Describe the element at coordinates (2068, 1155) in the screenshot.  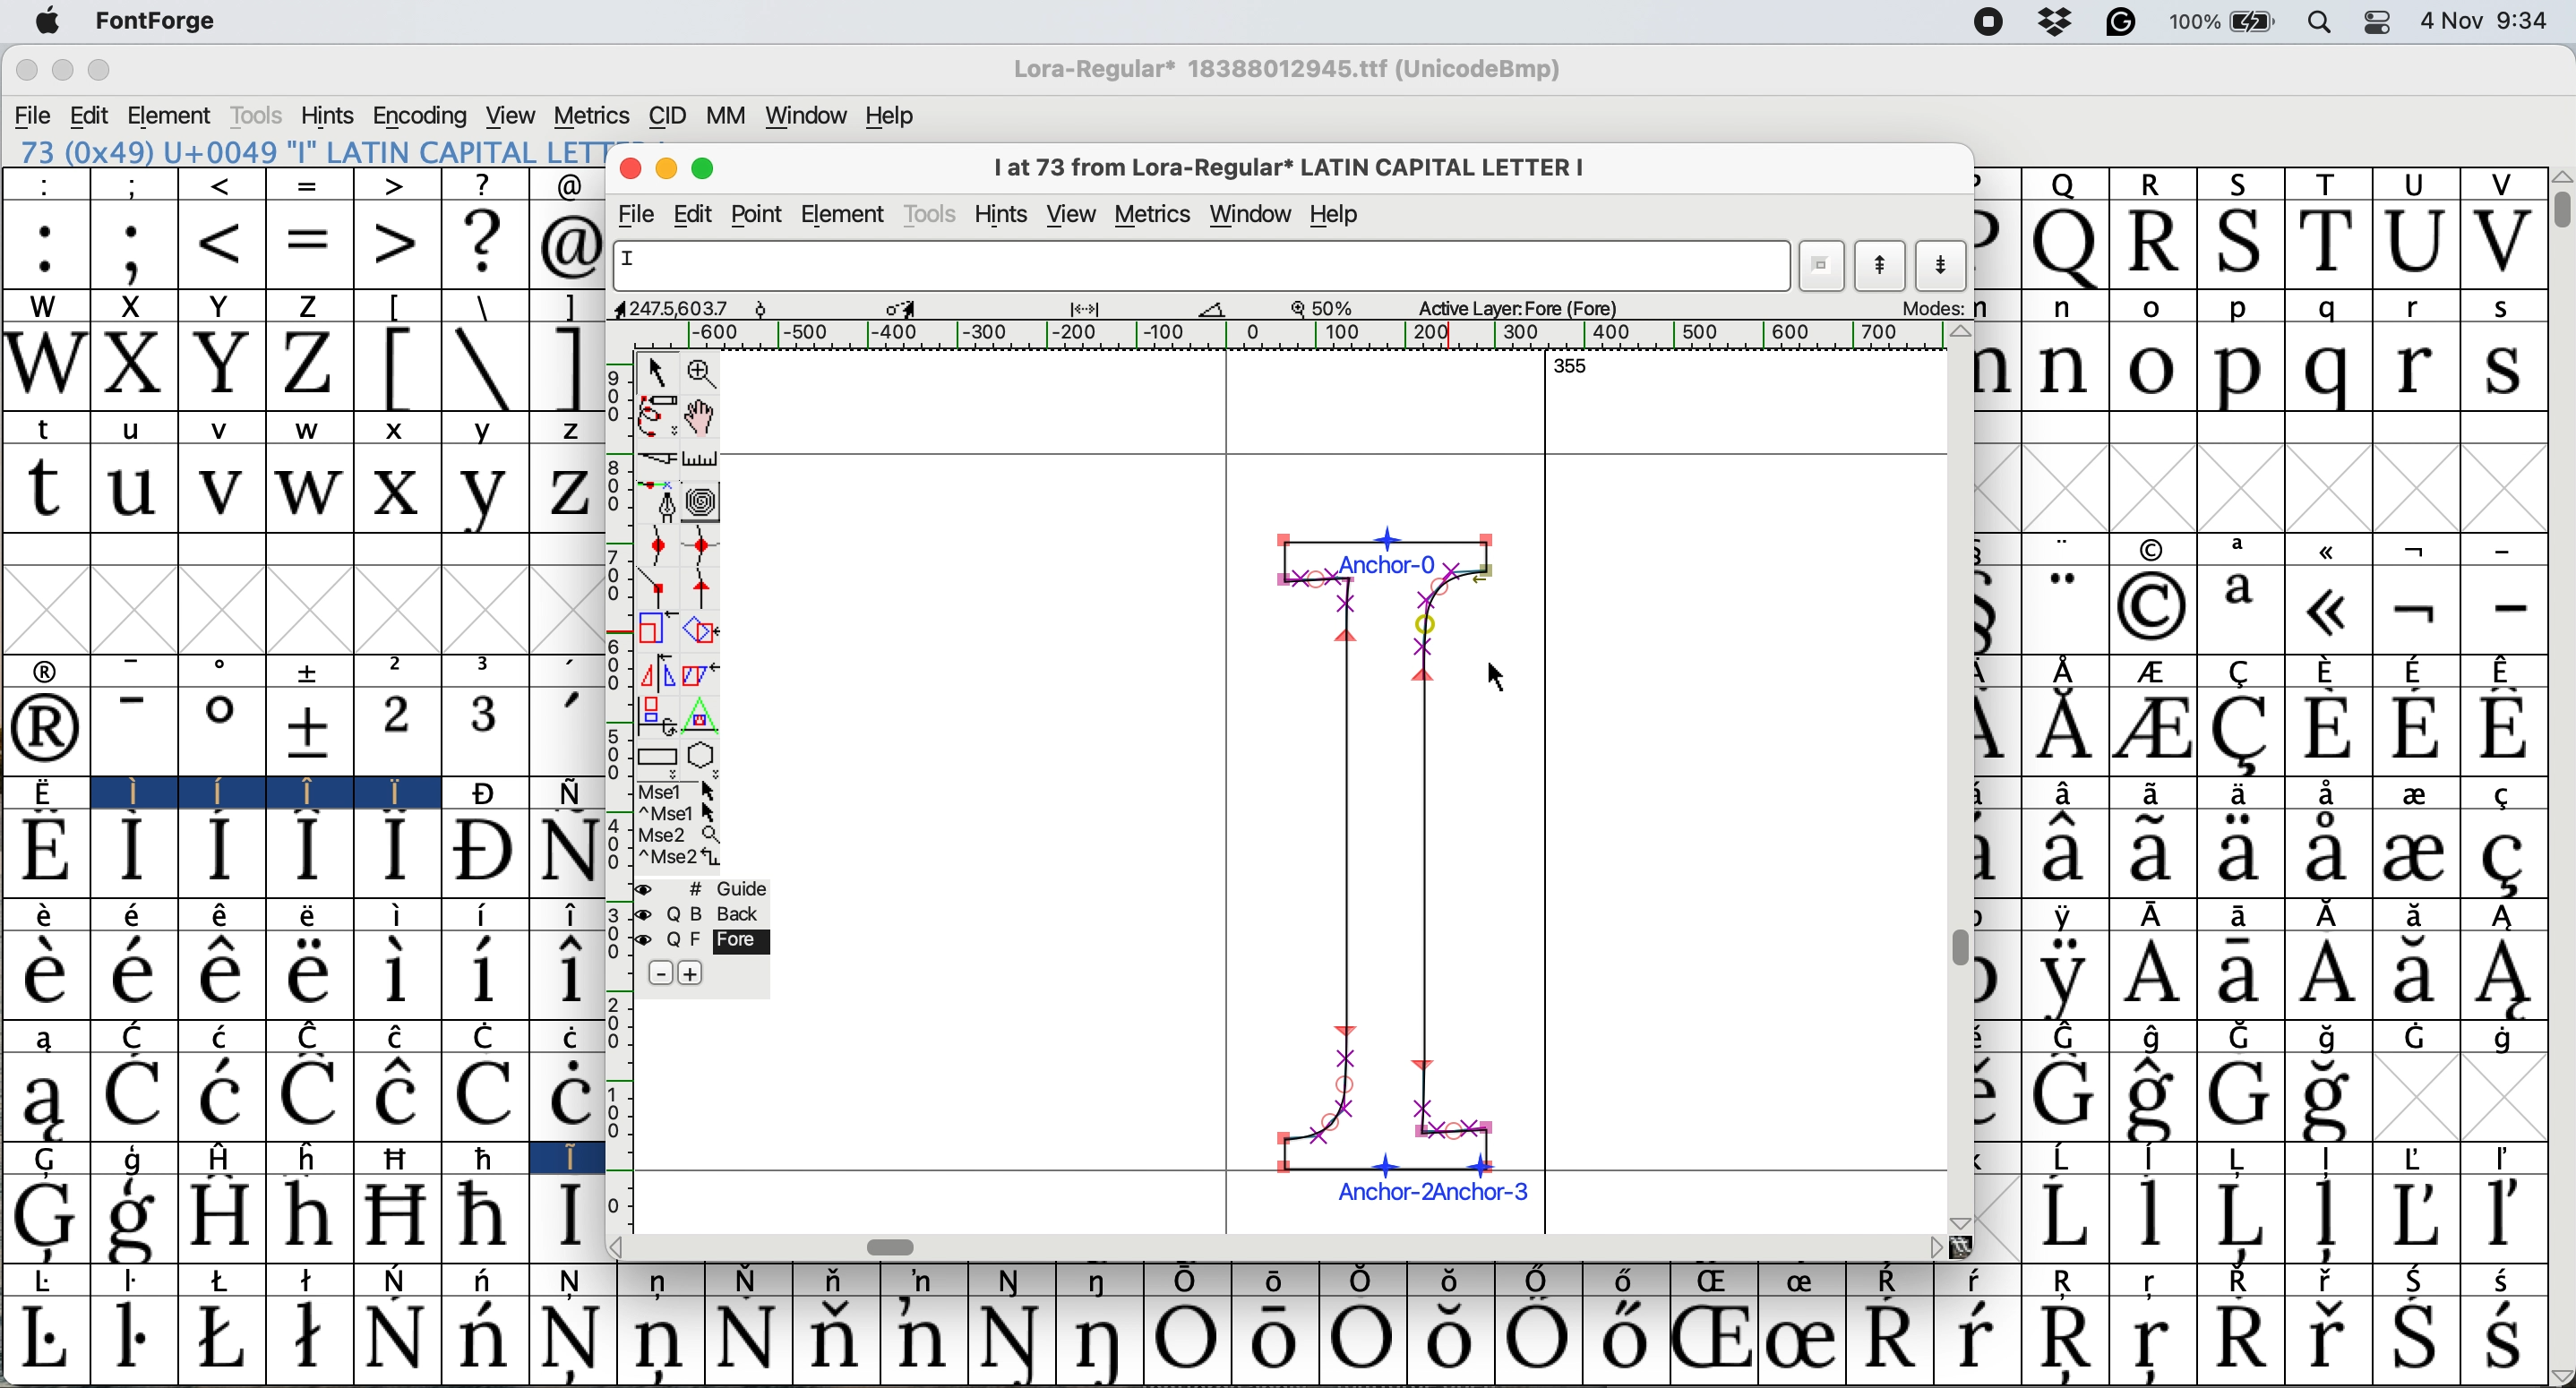
I see `Symbol` at that location.